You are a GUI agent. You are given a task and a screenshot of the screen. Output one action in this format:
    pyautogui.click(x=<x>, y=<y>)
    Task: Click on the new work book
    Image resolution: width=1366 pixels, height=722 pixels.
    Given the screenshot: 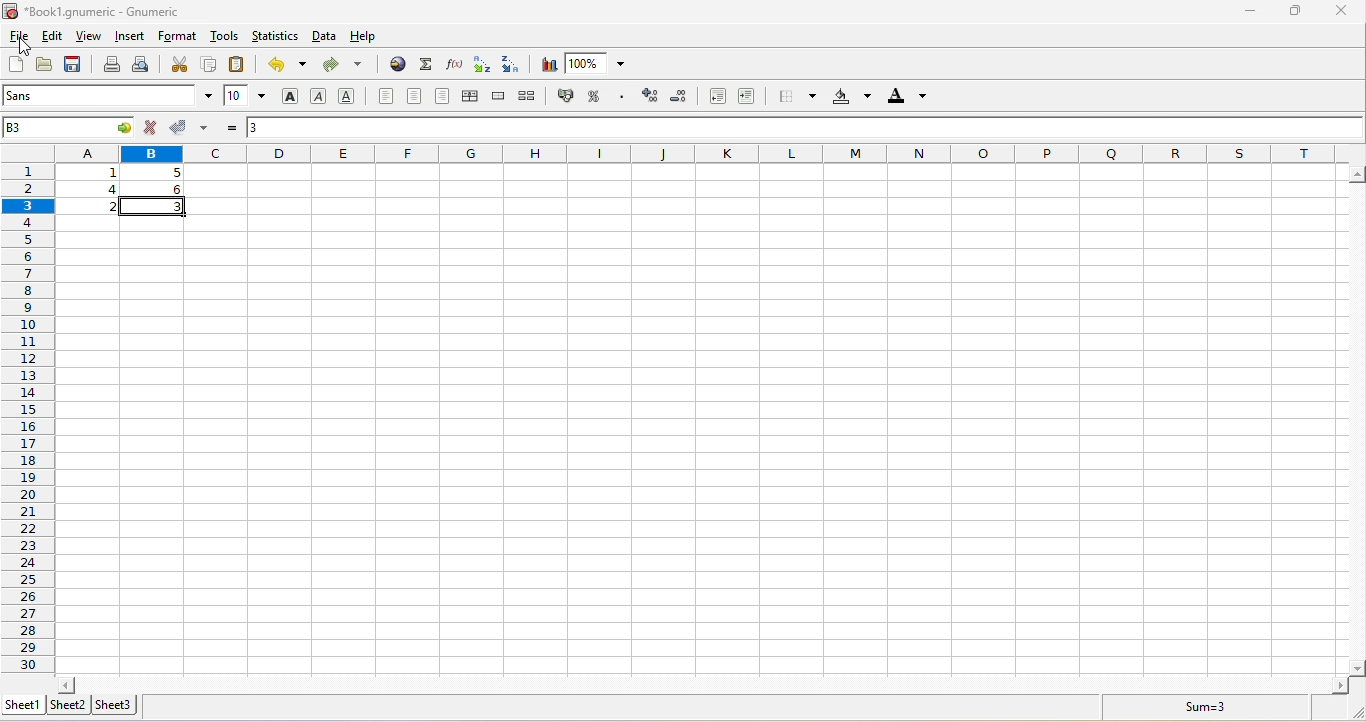 What is the action you would take?
    pyautogui.click(x=16, y=66)
    